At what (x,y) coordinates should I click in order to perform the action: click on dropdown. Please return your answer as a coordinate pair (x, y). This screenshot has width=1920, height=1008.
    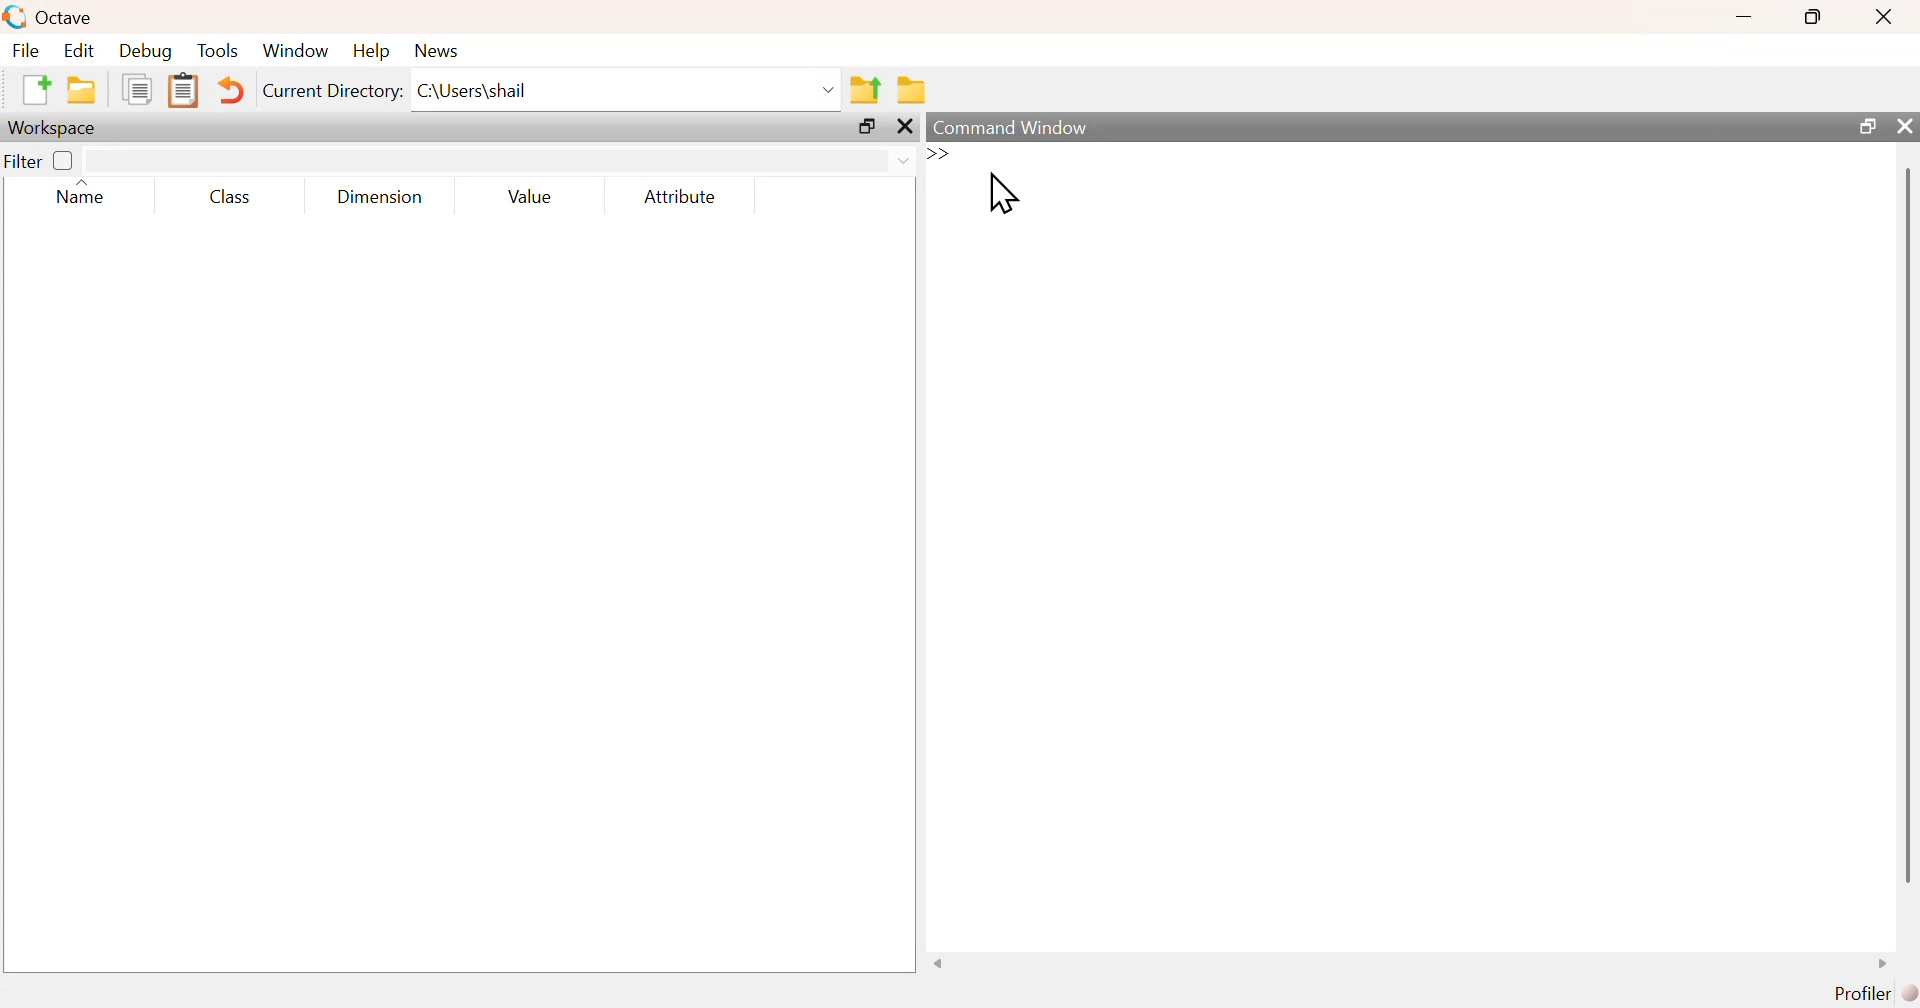
    Looking at the image, I should click on (902, 162).